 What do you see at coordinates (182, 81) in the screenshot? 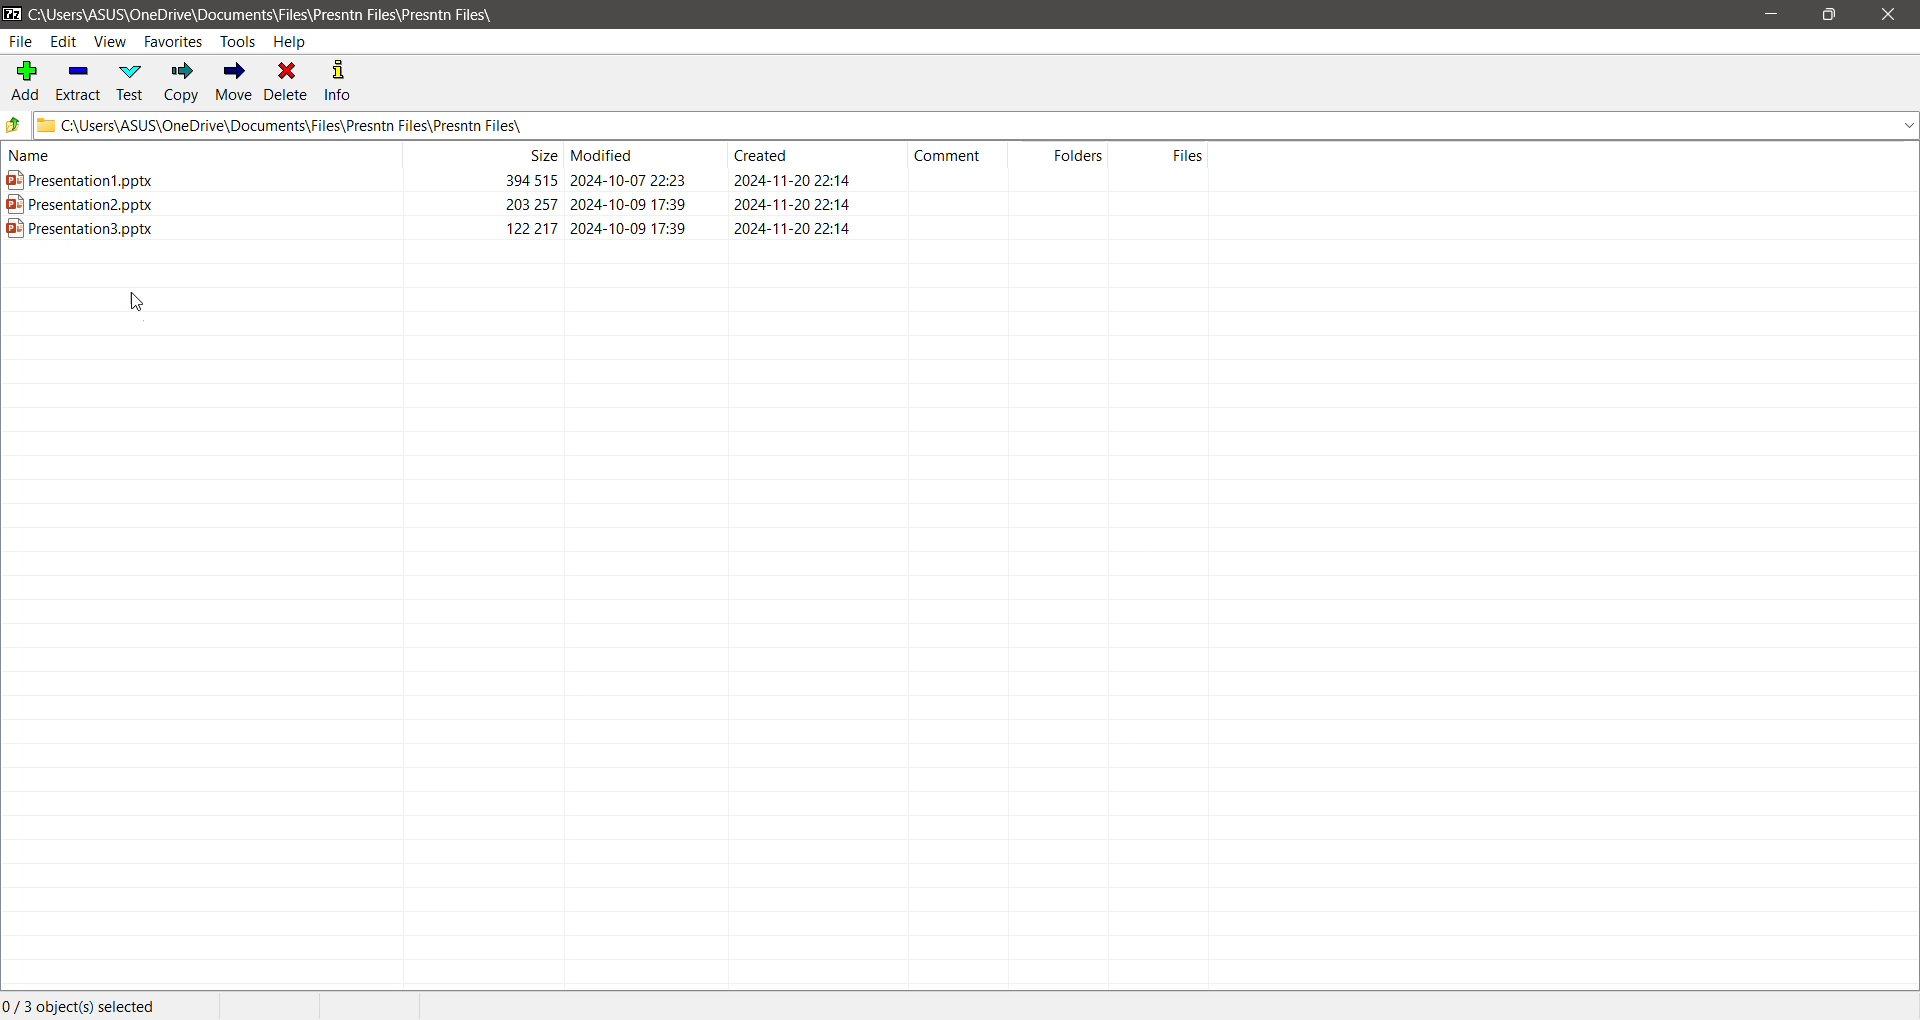
I see `Copy` at bounding box center [182, 81].